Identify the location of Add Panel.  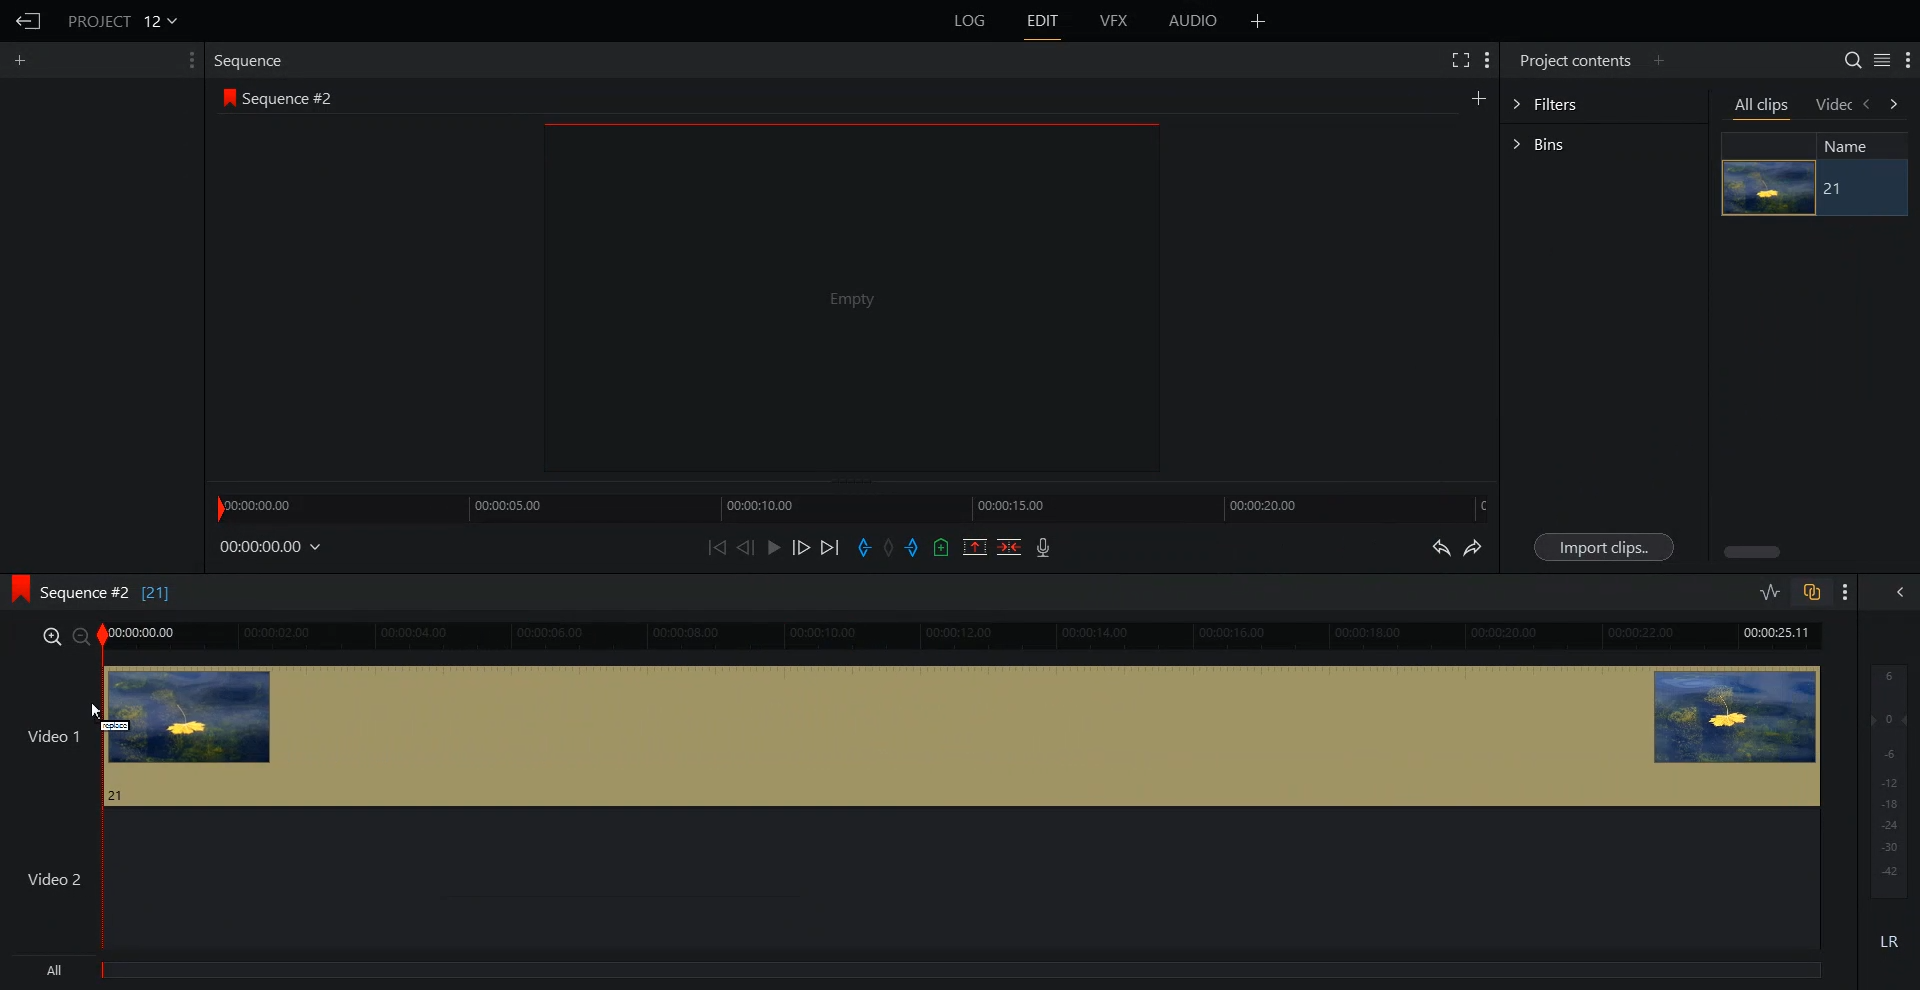
(1659, 59).